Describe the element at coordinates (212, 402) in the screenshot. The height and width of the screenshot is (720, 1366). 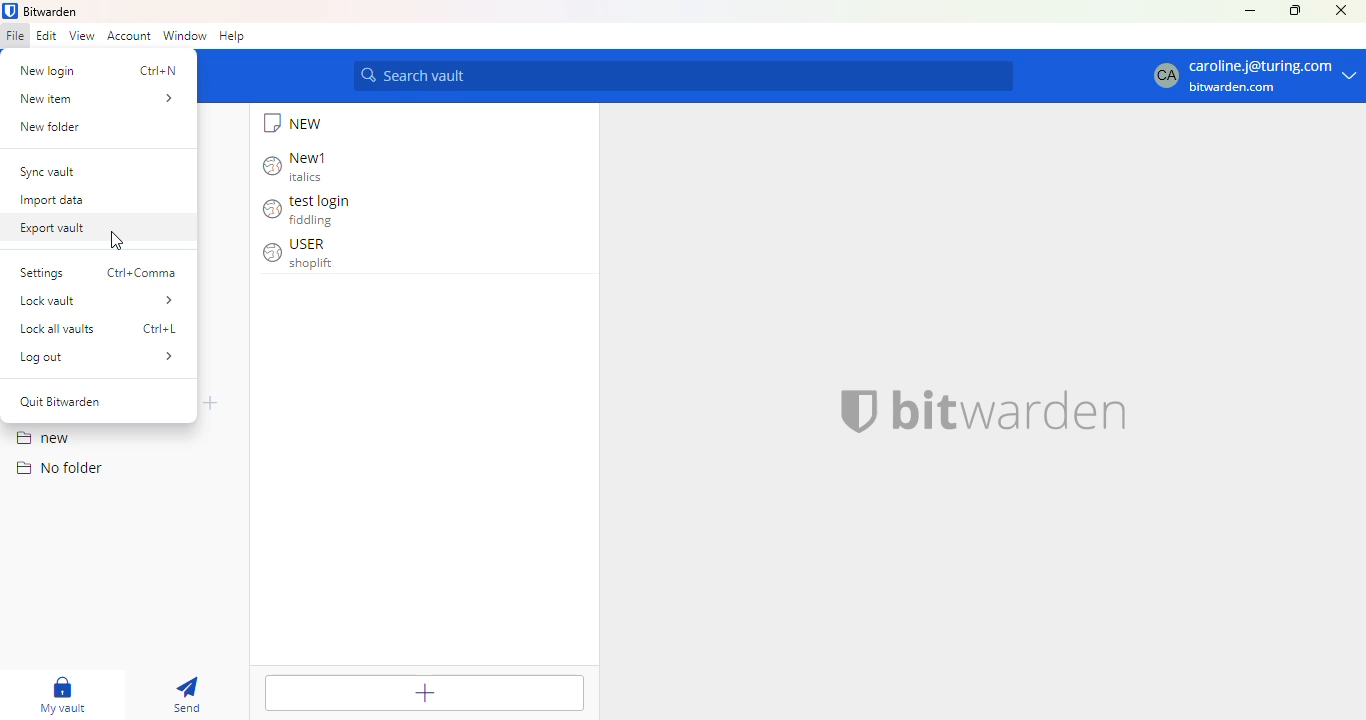
I see `add folder` at that location.